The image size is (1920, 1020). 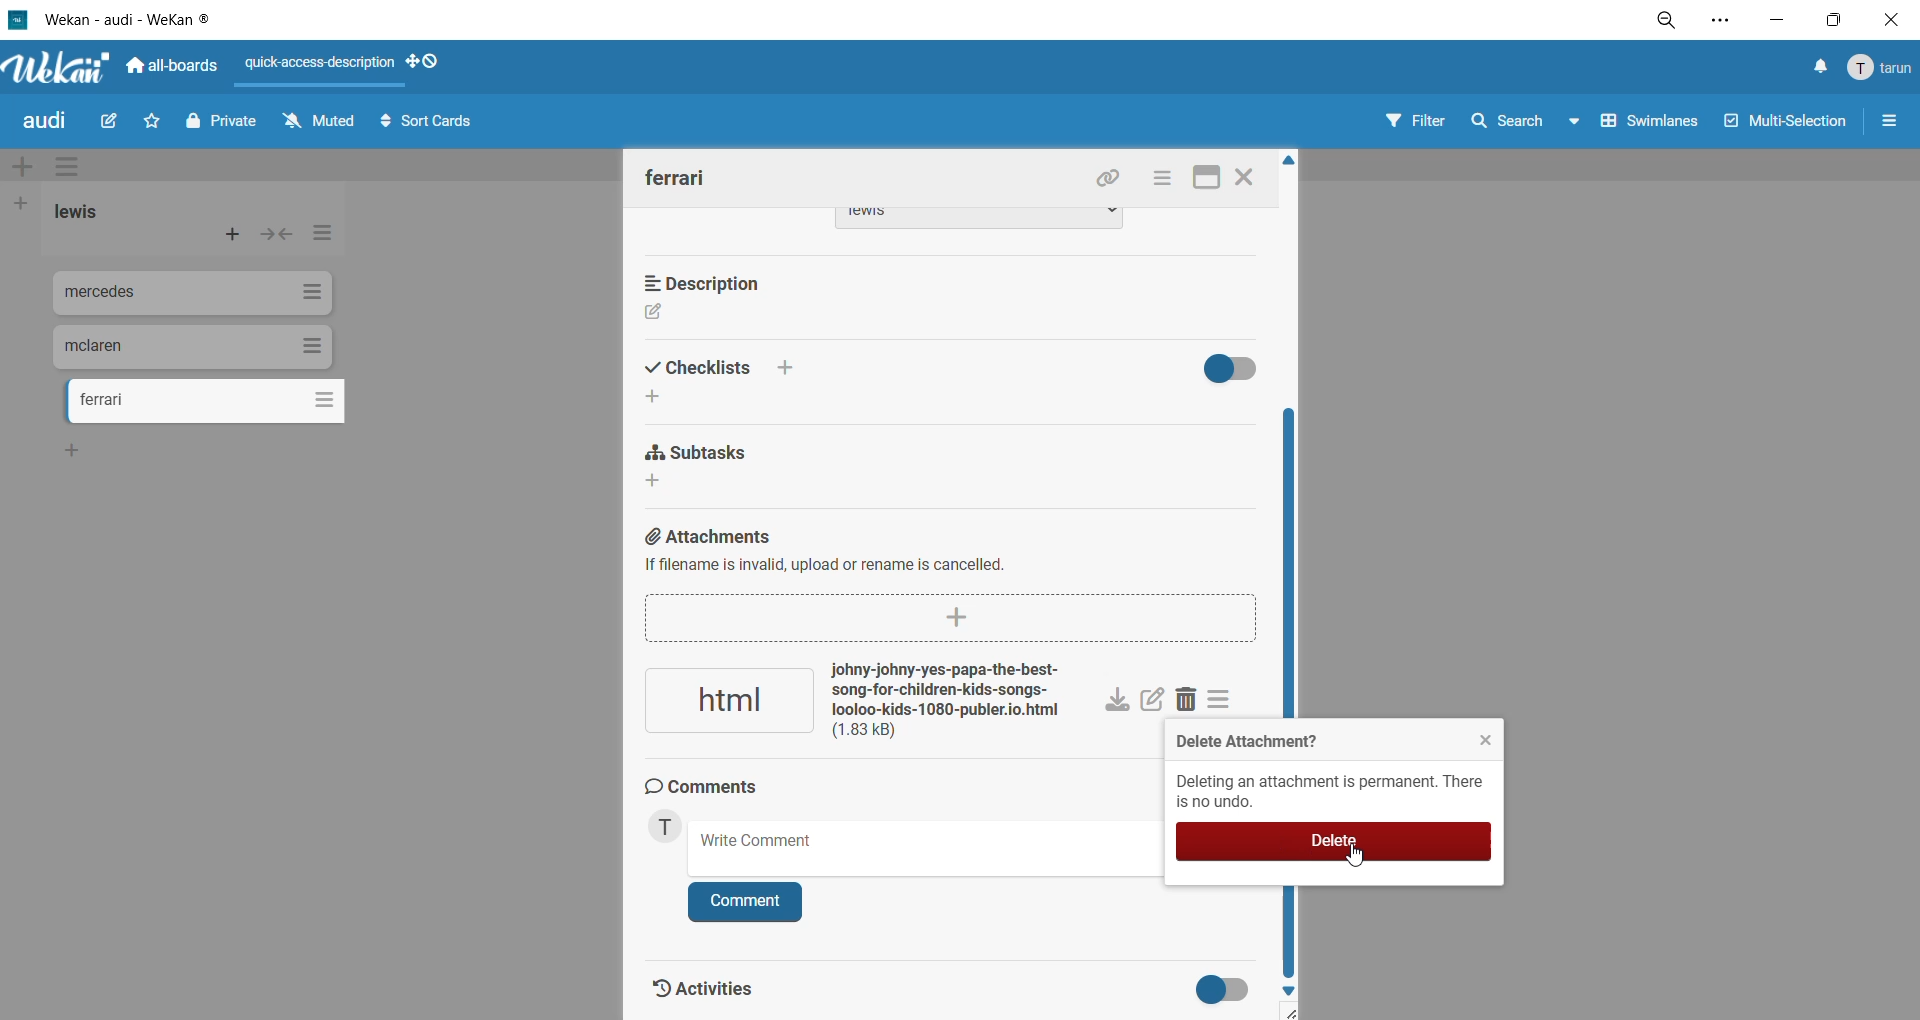 What do you see at coordinates (1239, 369) in the screenshot?
I see `hide completed checklist` at bounding box center [1239, 369].